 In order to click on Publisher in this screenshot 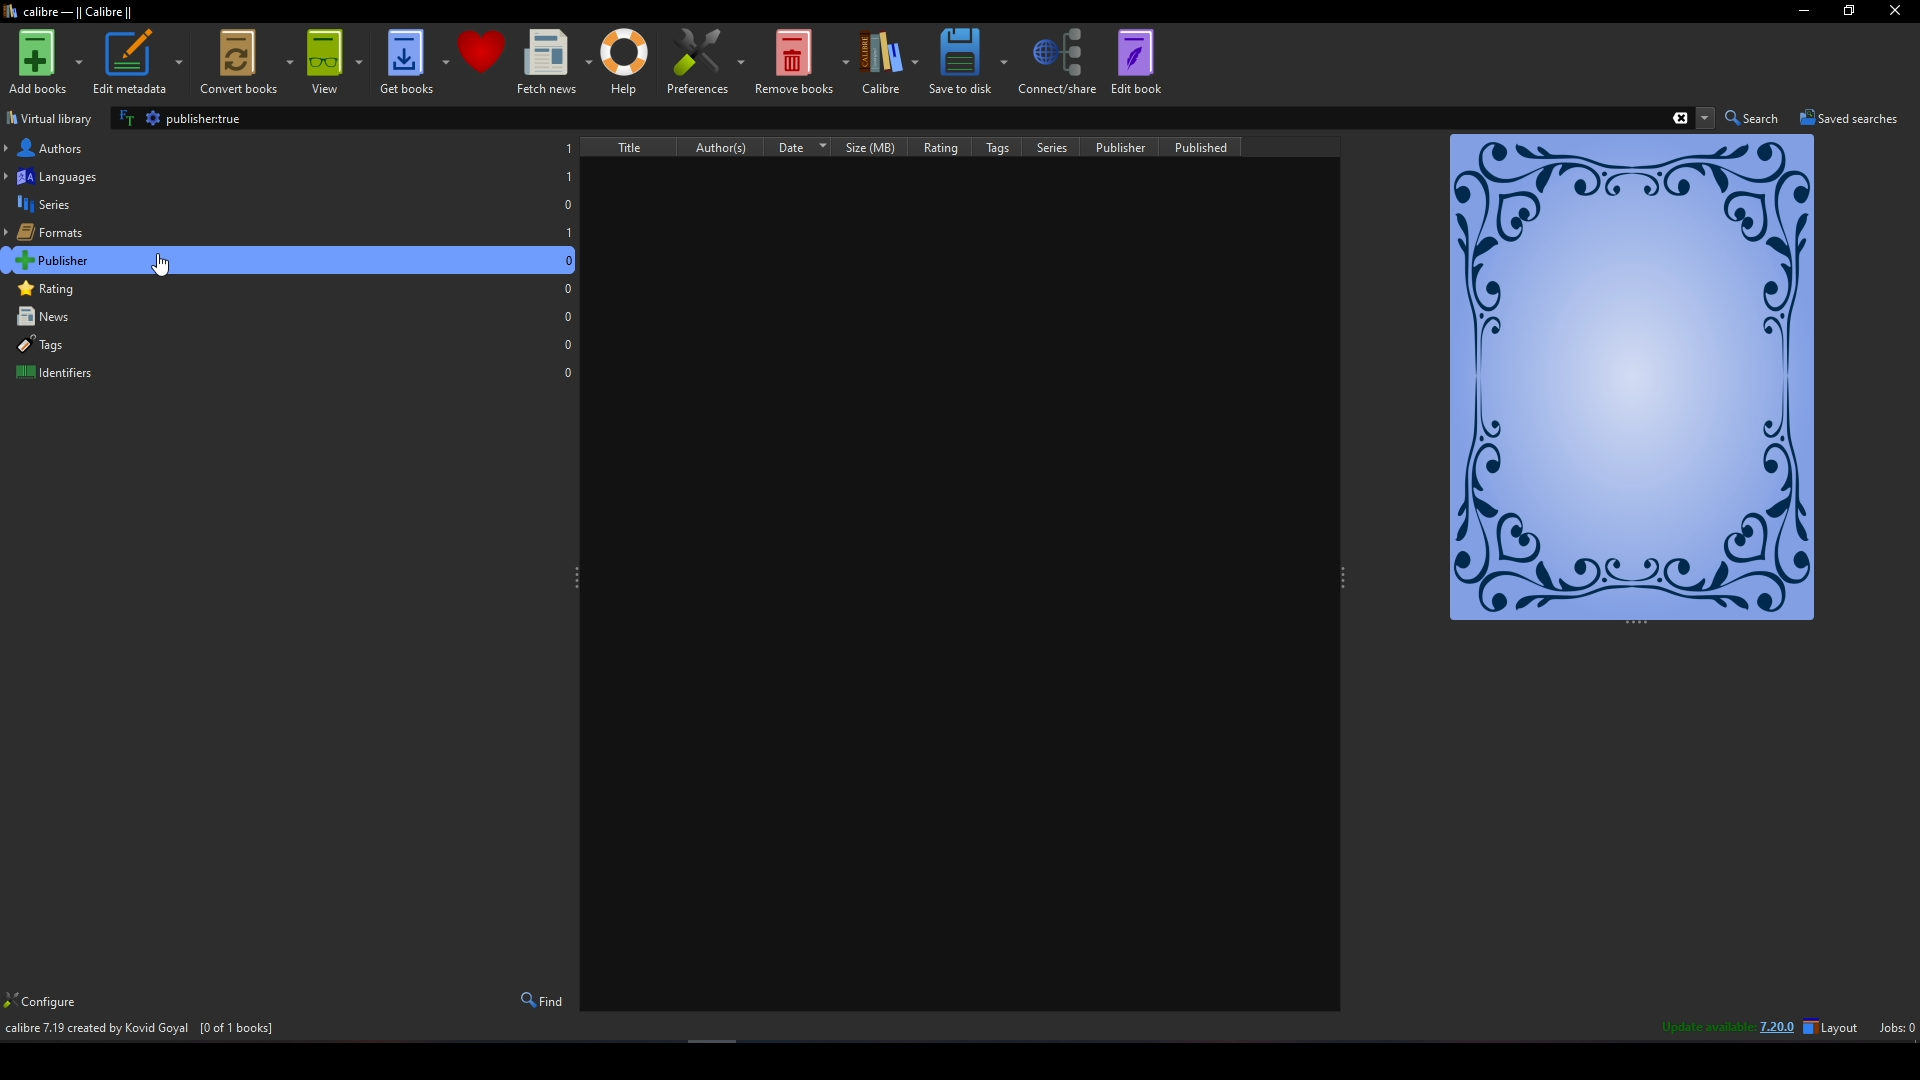, I will do `click(1134, 147)`.